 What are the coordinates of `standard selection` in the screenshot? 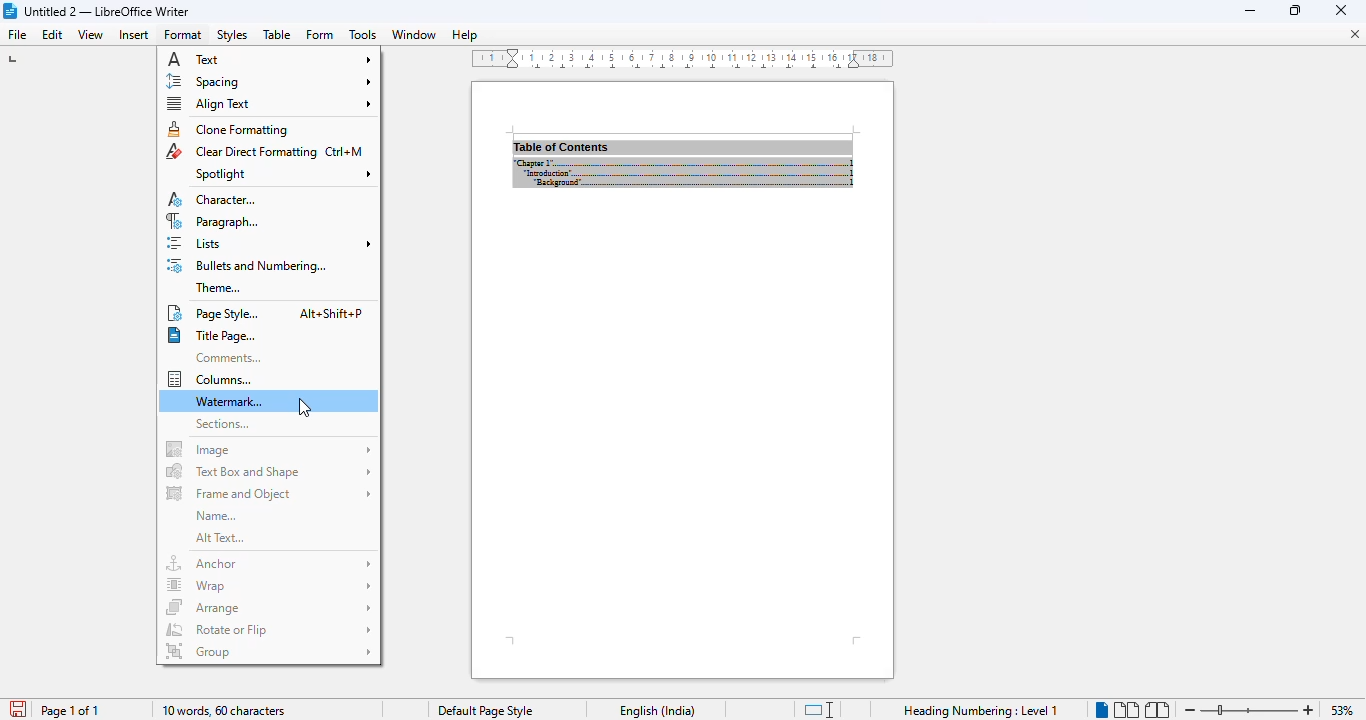 It's located at (816, 709).